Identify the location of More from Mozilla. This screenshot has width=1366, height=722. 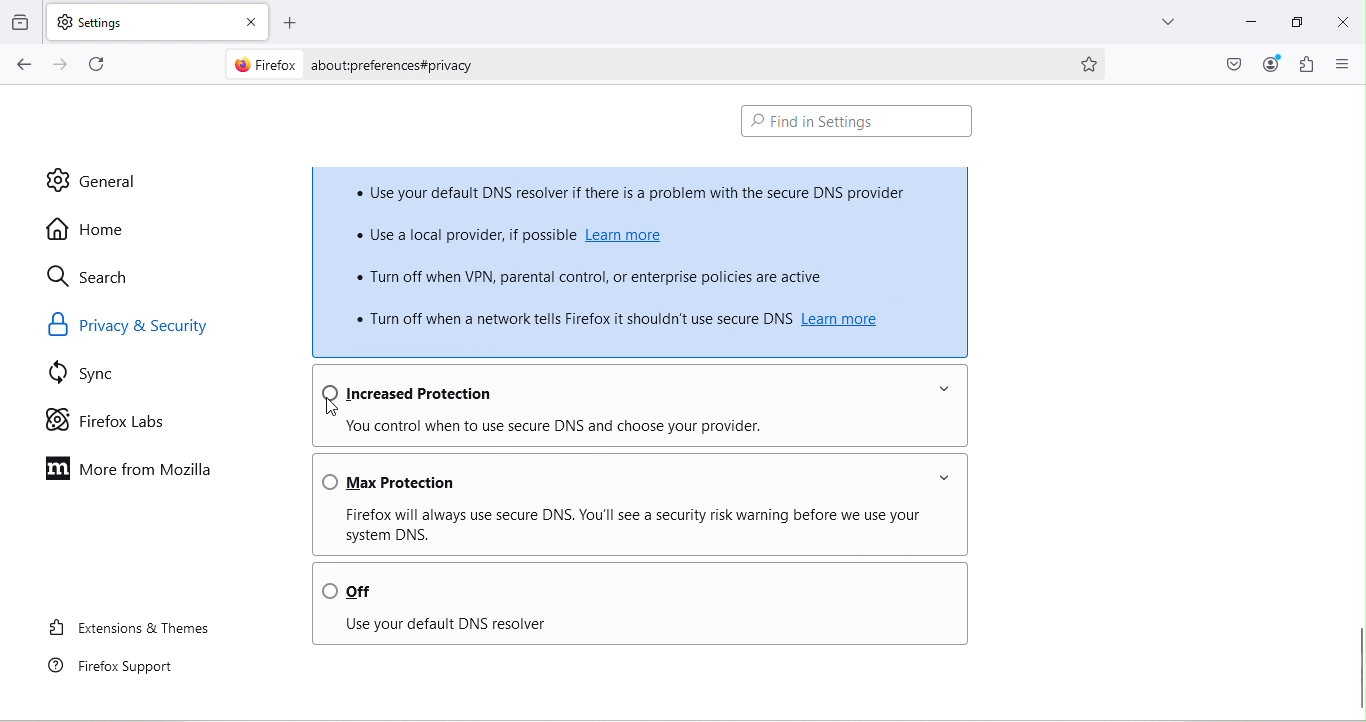
(132, 470).